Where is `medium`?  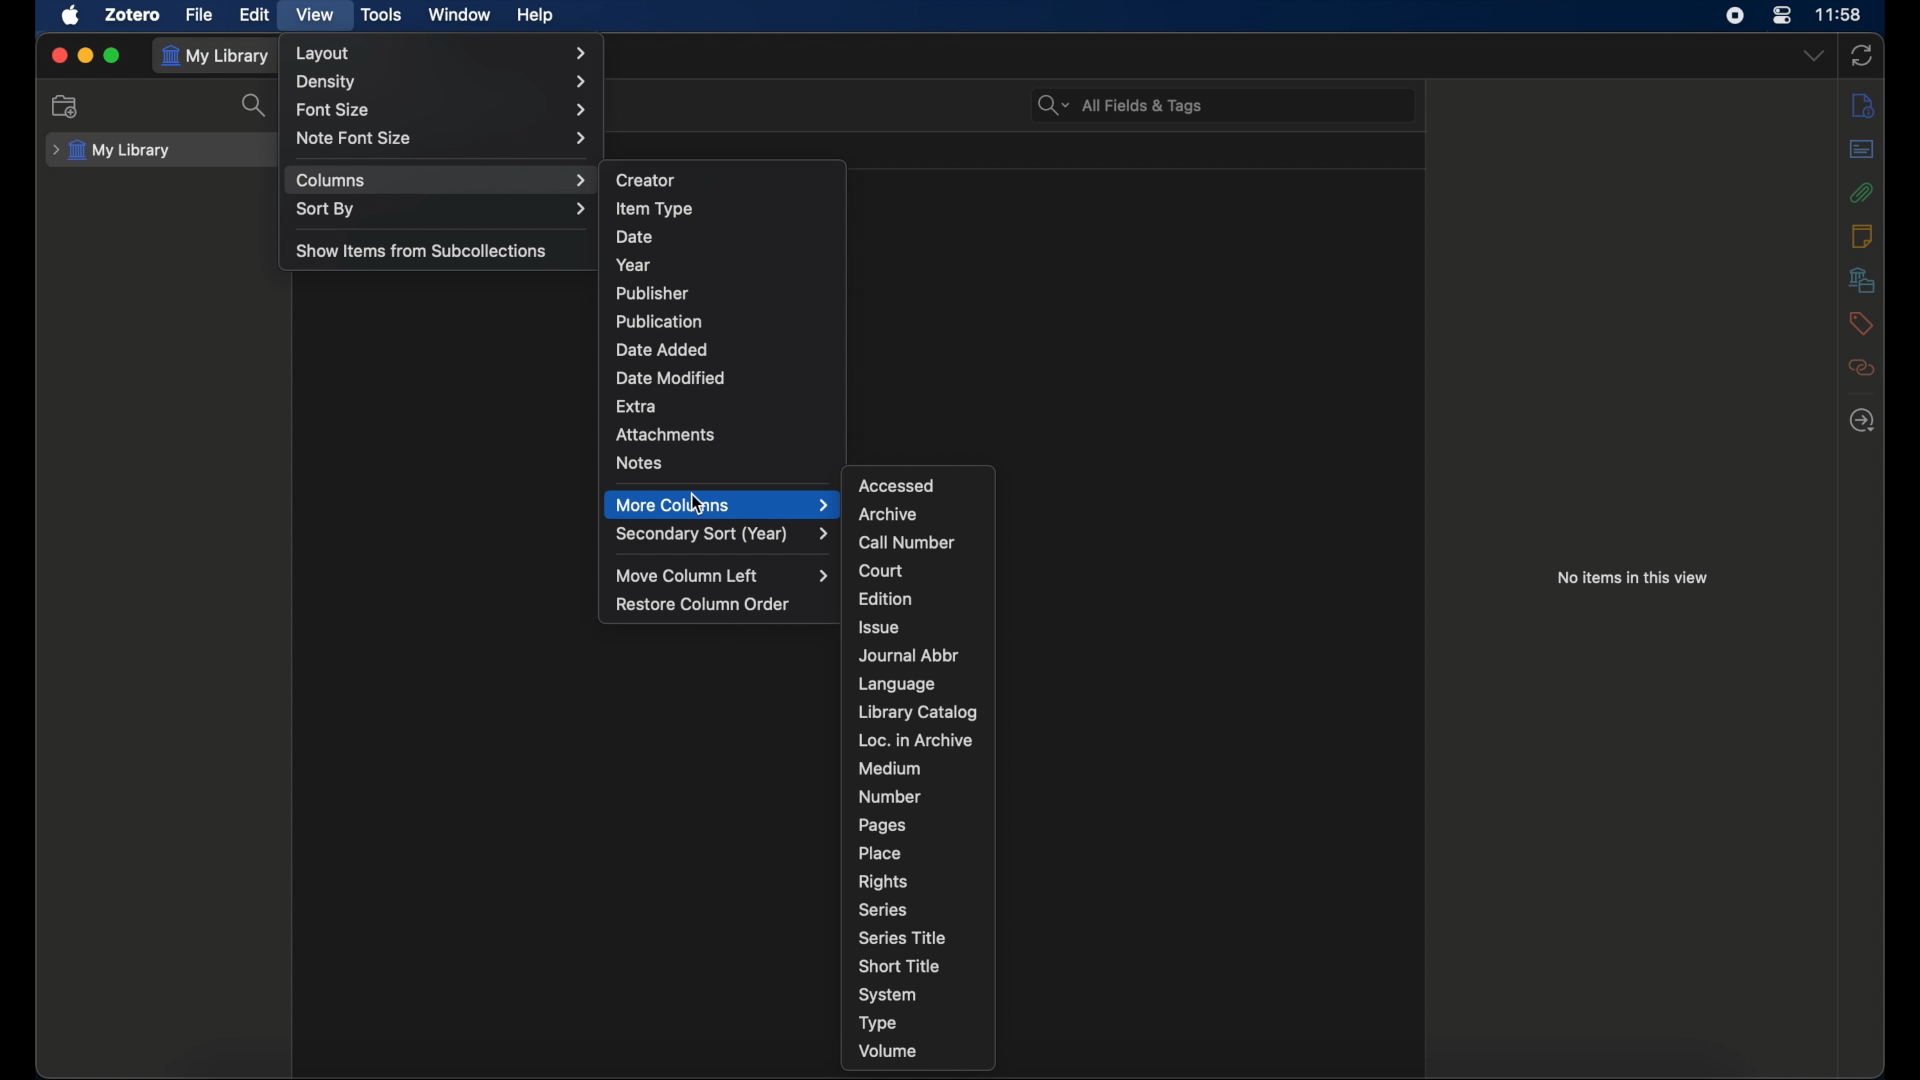
medium is located at coordinates (888, 769).